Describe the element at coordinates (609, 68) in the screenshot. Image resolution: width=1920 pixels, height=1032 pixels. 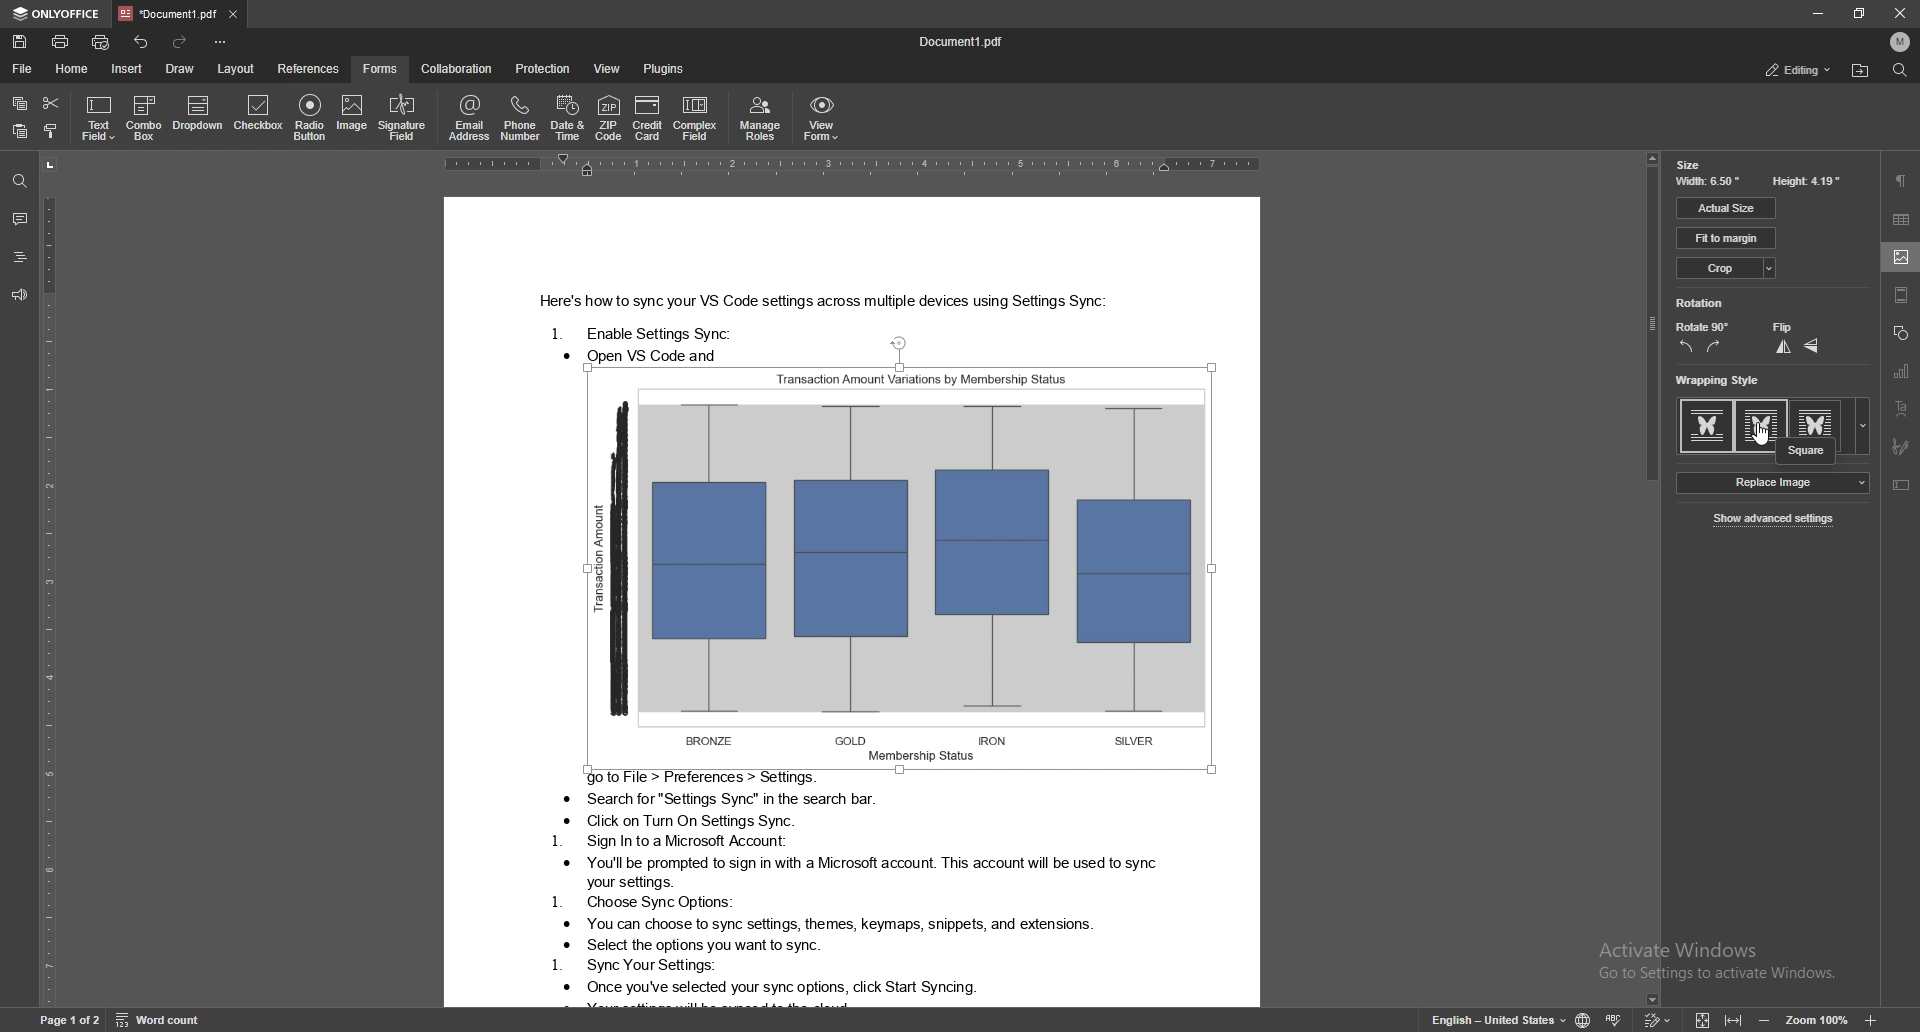
I see `view` at that location.